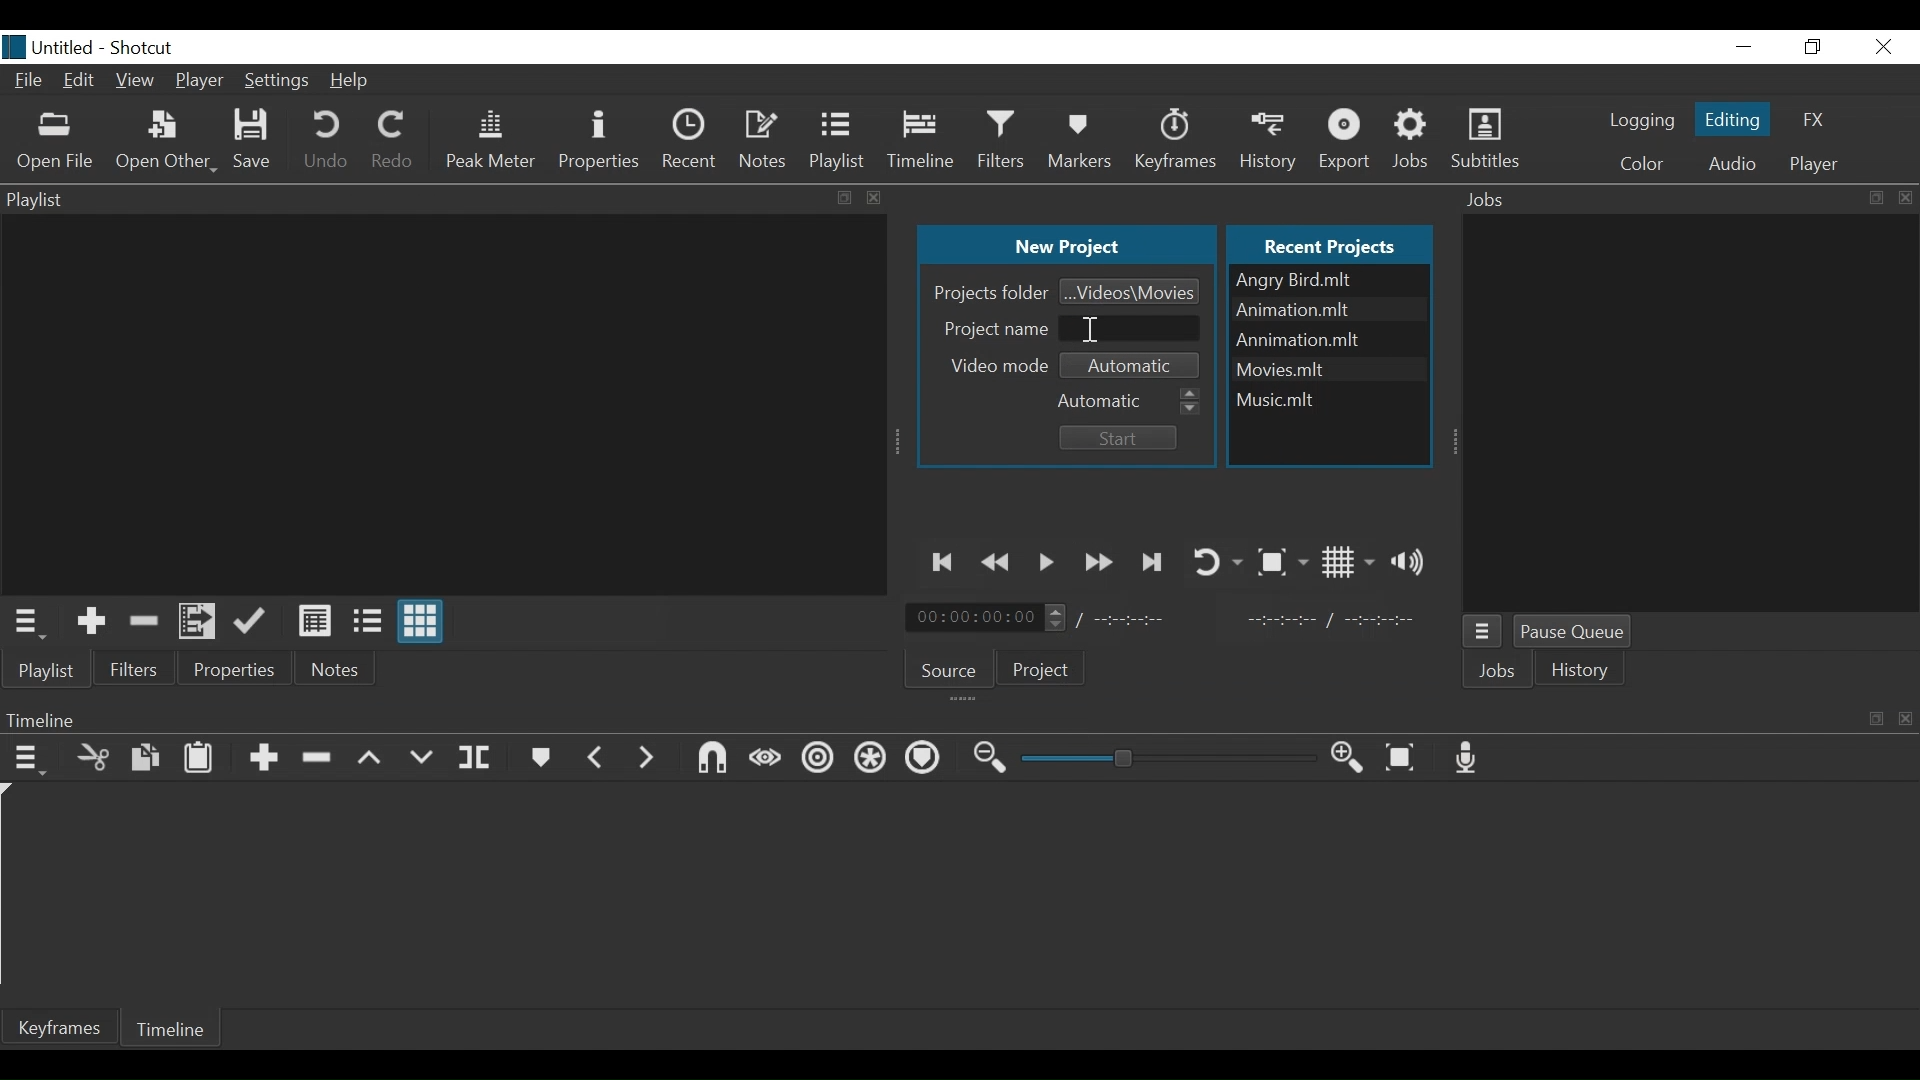 This screenshot has height=1080, width=1920. I want to click on Remove cut, so click(143, 620).